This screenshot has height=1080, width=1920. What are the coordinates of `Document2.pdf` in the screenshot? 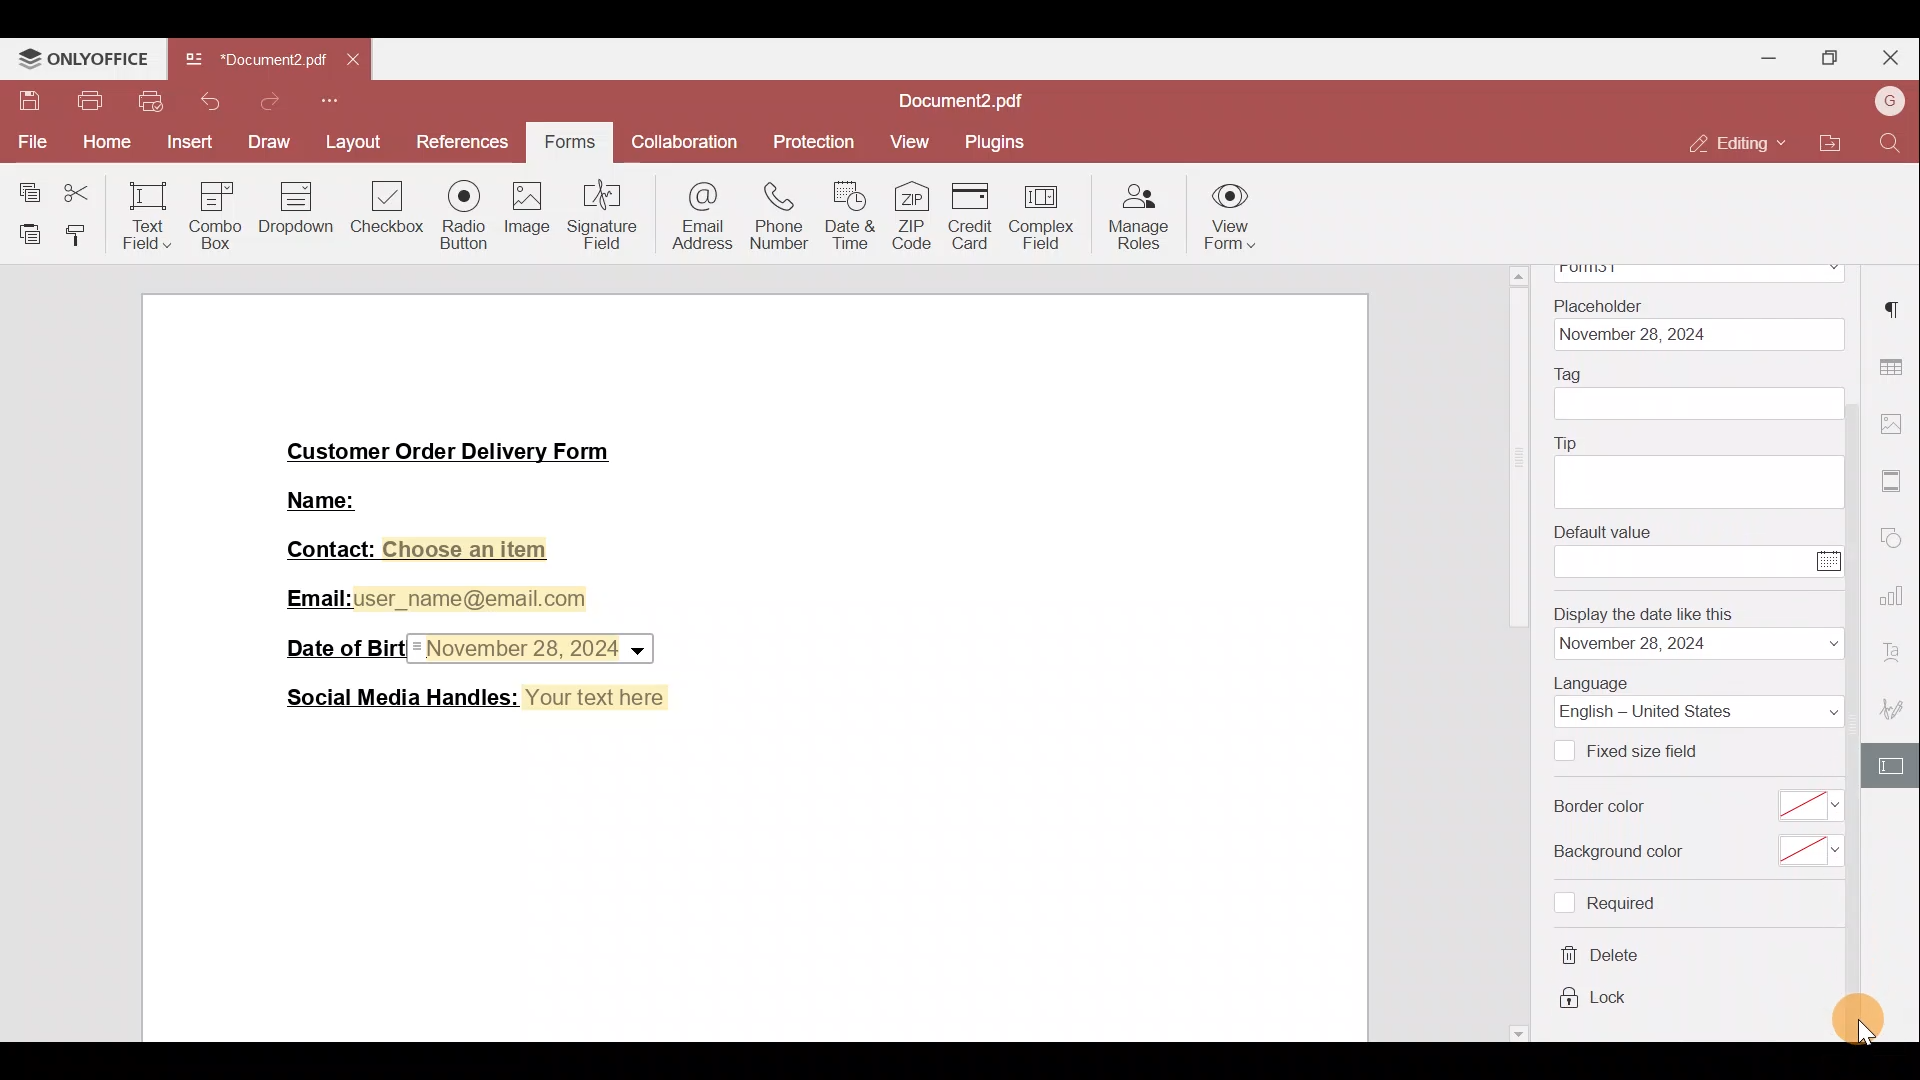 It's located at (254, 59).